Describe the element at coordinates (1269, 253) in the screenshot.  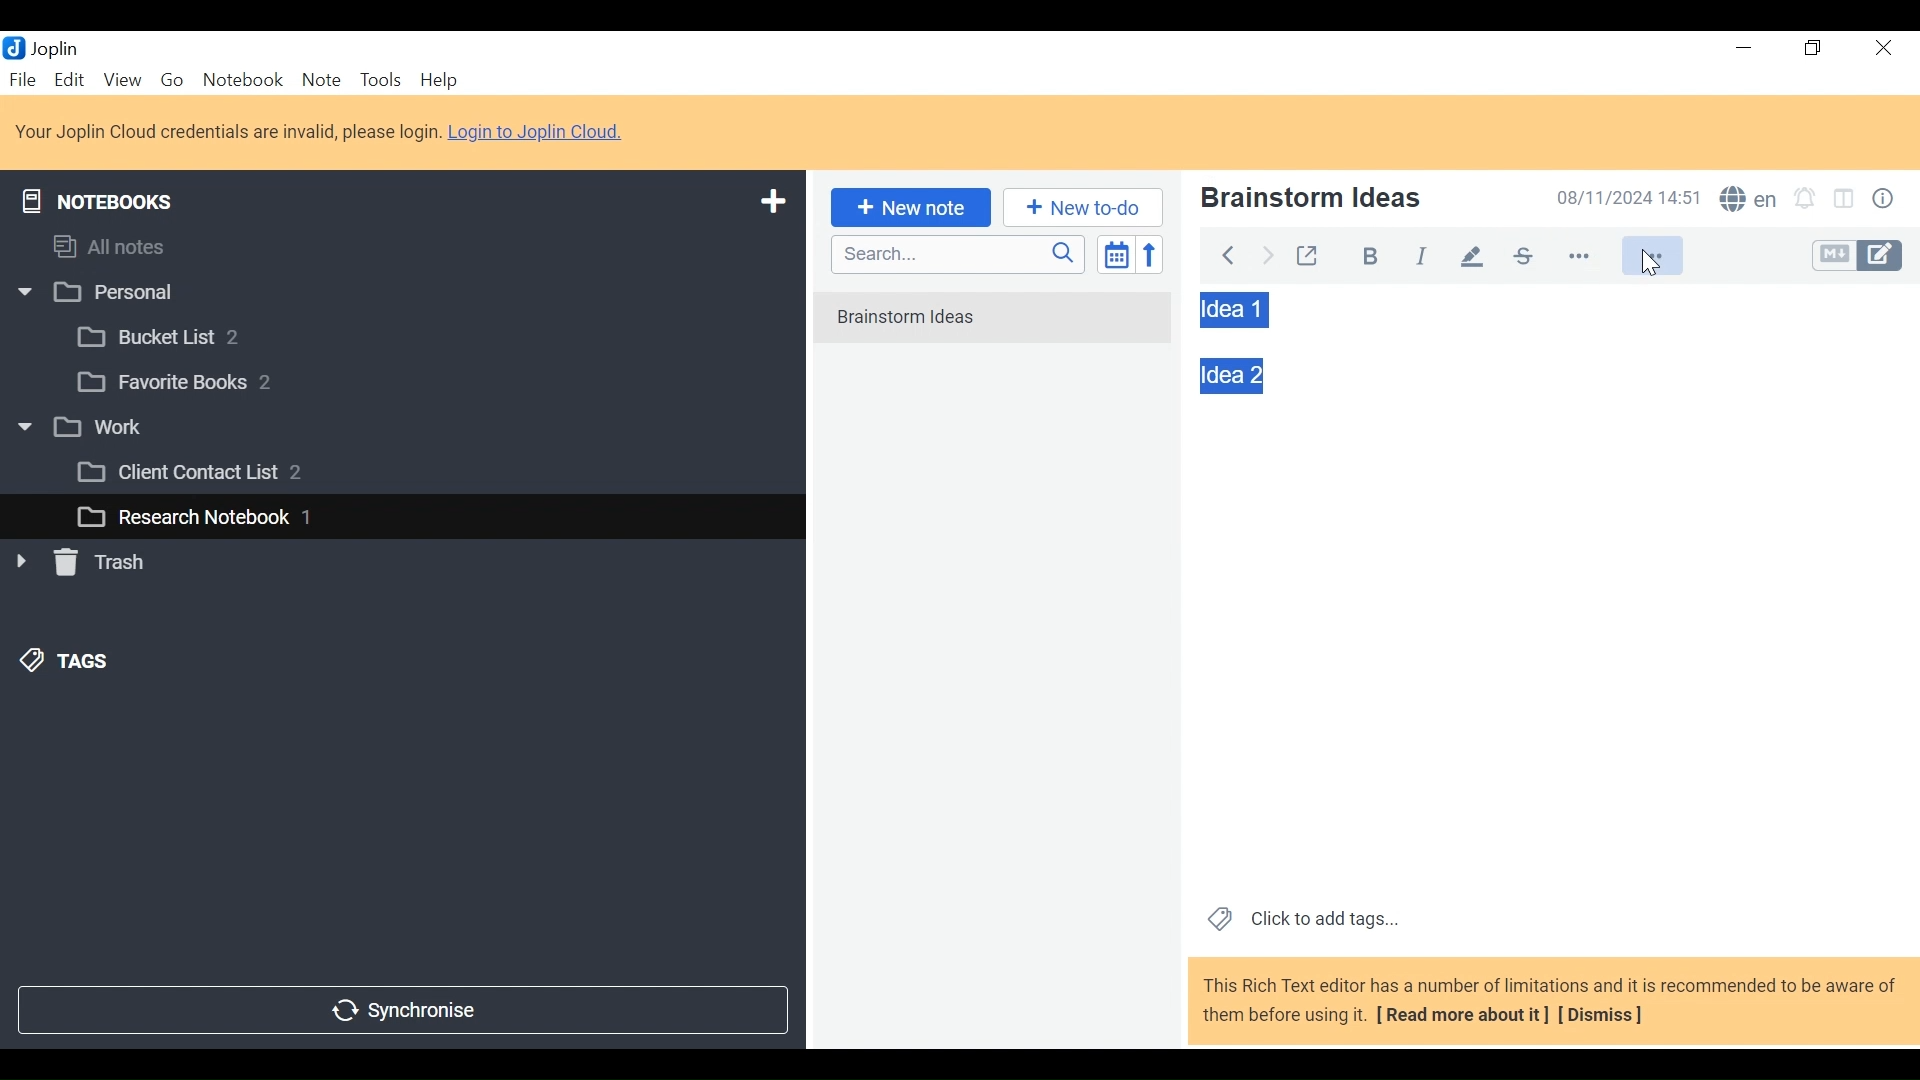
I see `Forward` at that location.